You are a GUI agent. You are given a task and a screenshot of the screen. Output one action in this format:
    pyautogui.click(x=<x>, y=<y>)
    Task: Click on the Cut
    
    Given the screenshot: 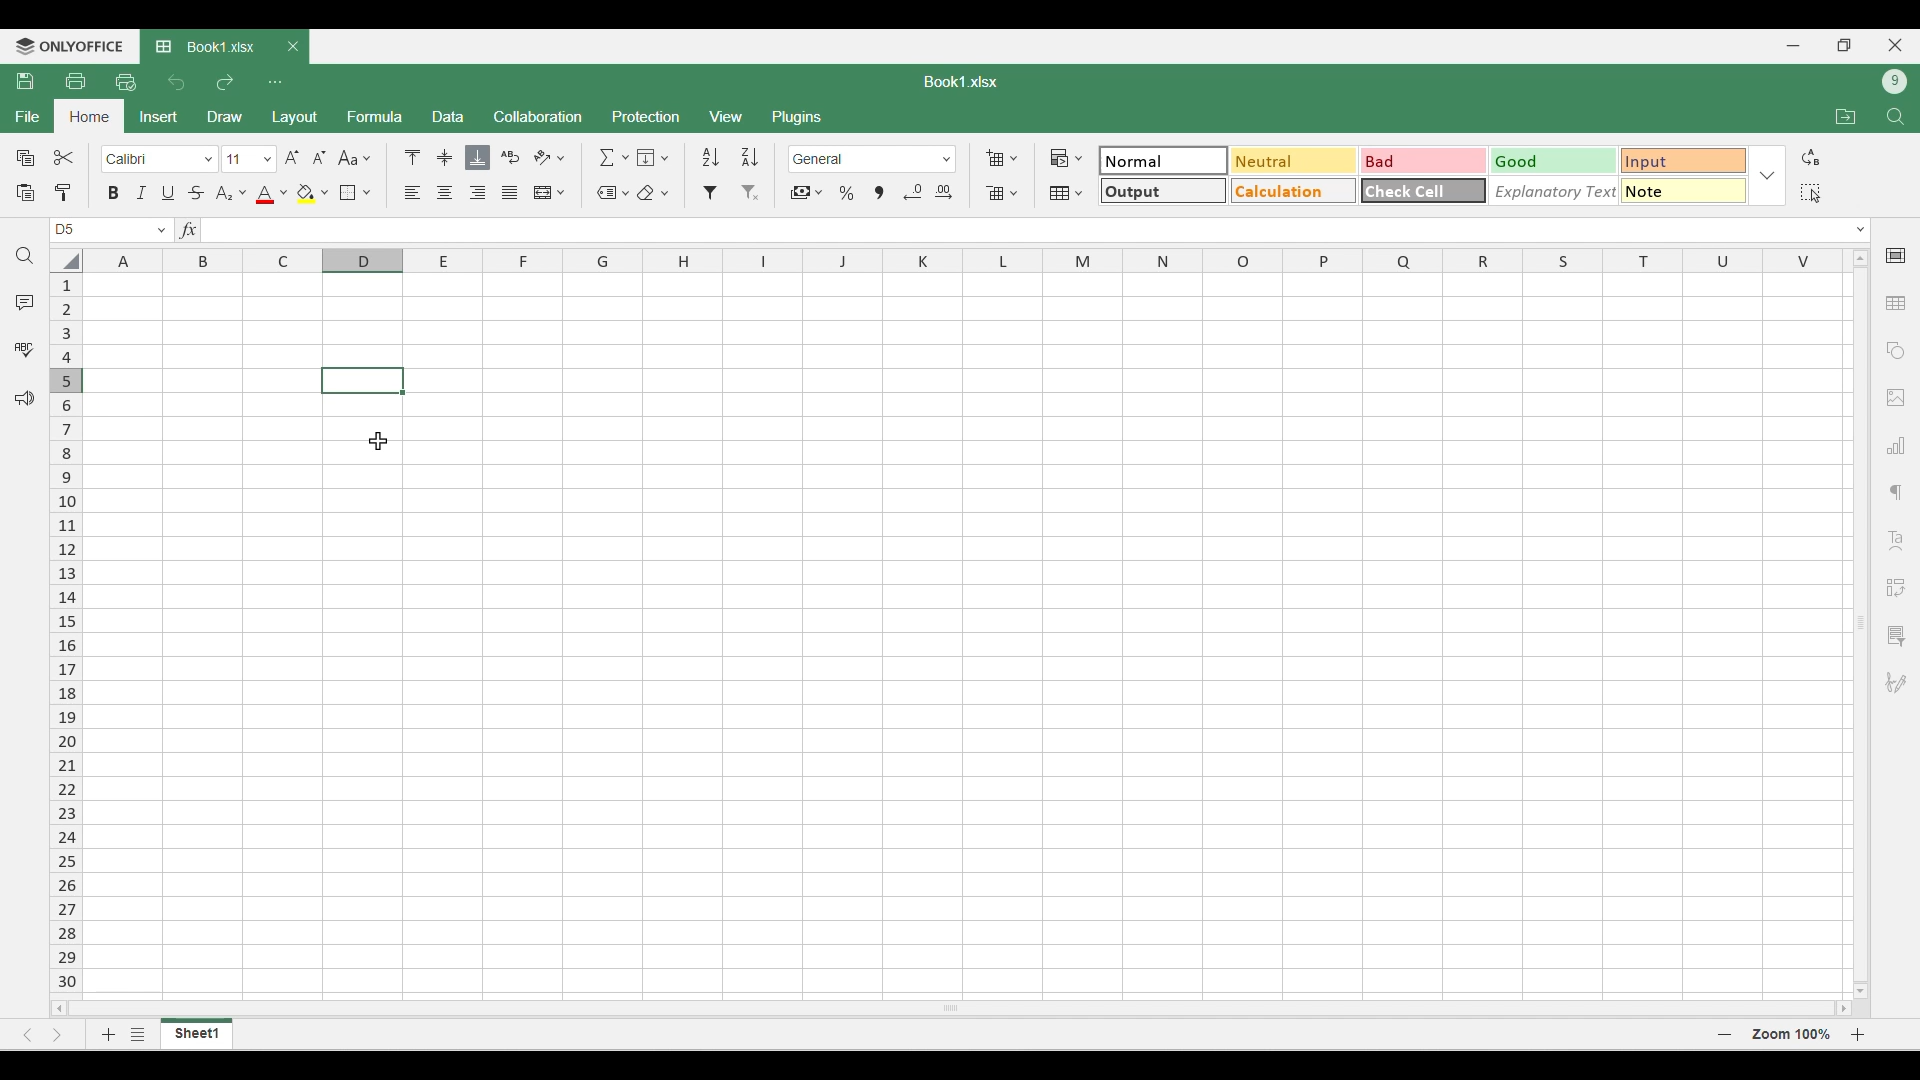 What is the action you would take?
    pyautogui.click(x=65, y=157)
    